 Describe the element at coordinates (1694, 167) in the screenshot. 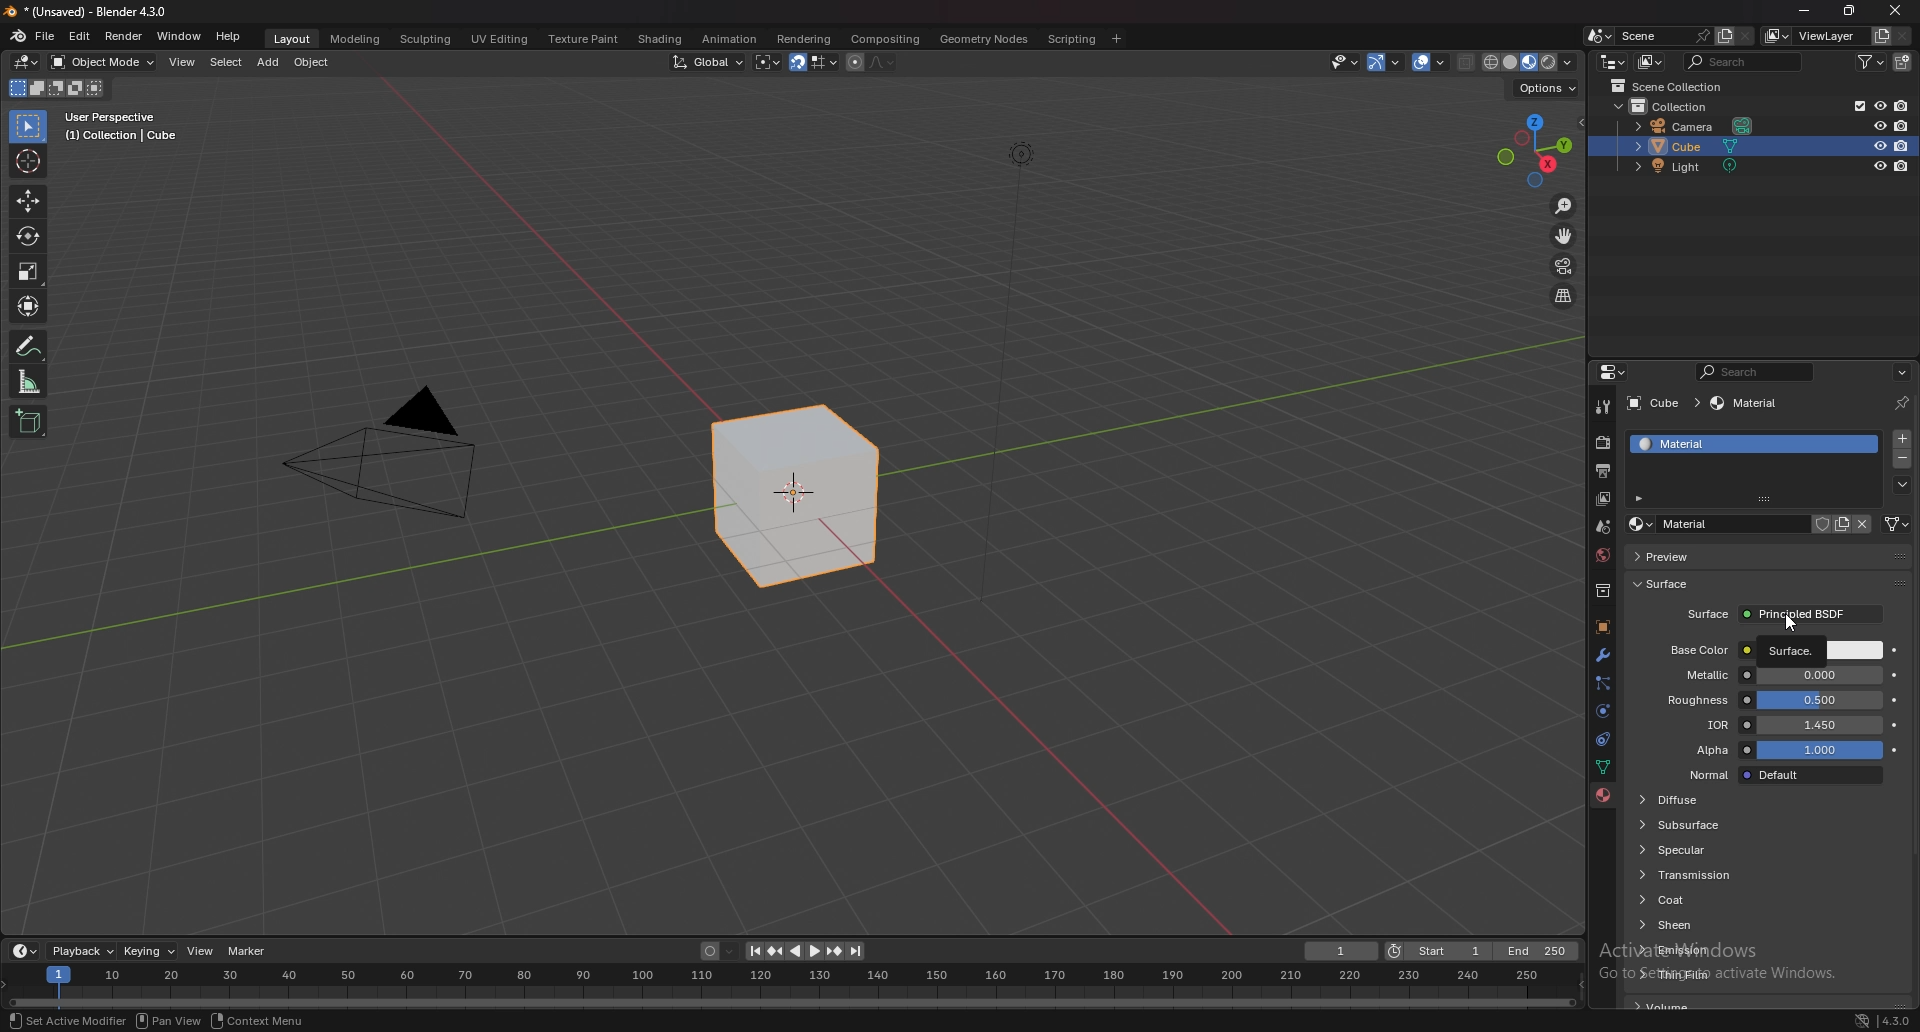

I see `light` at that location.